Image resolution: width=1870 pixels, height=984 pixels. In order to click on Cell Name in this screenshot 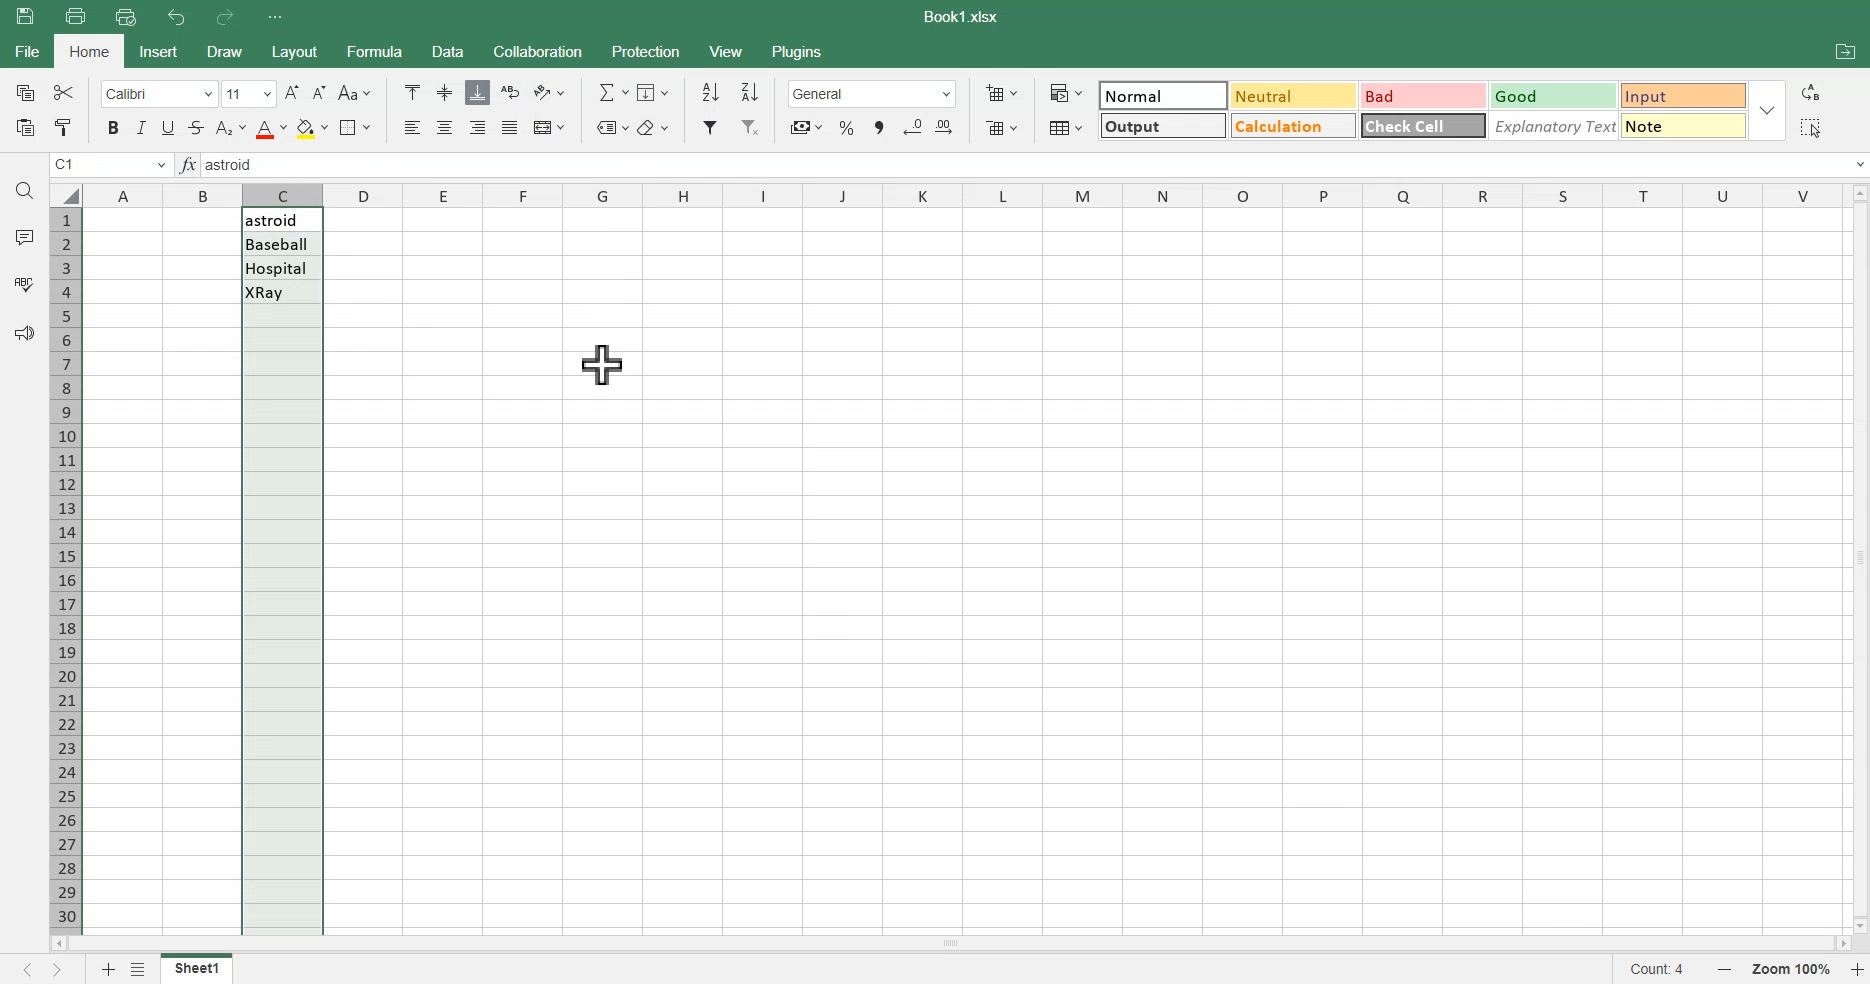, I will do `click(110, 165)`.